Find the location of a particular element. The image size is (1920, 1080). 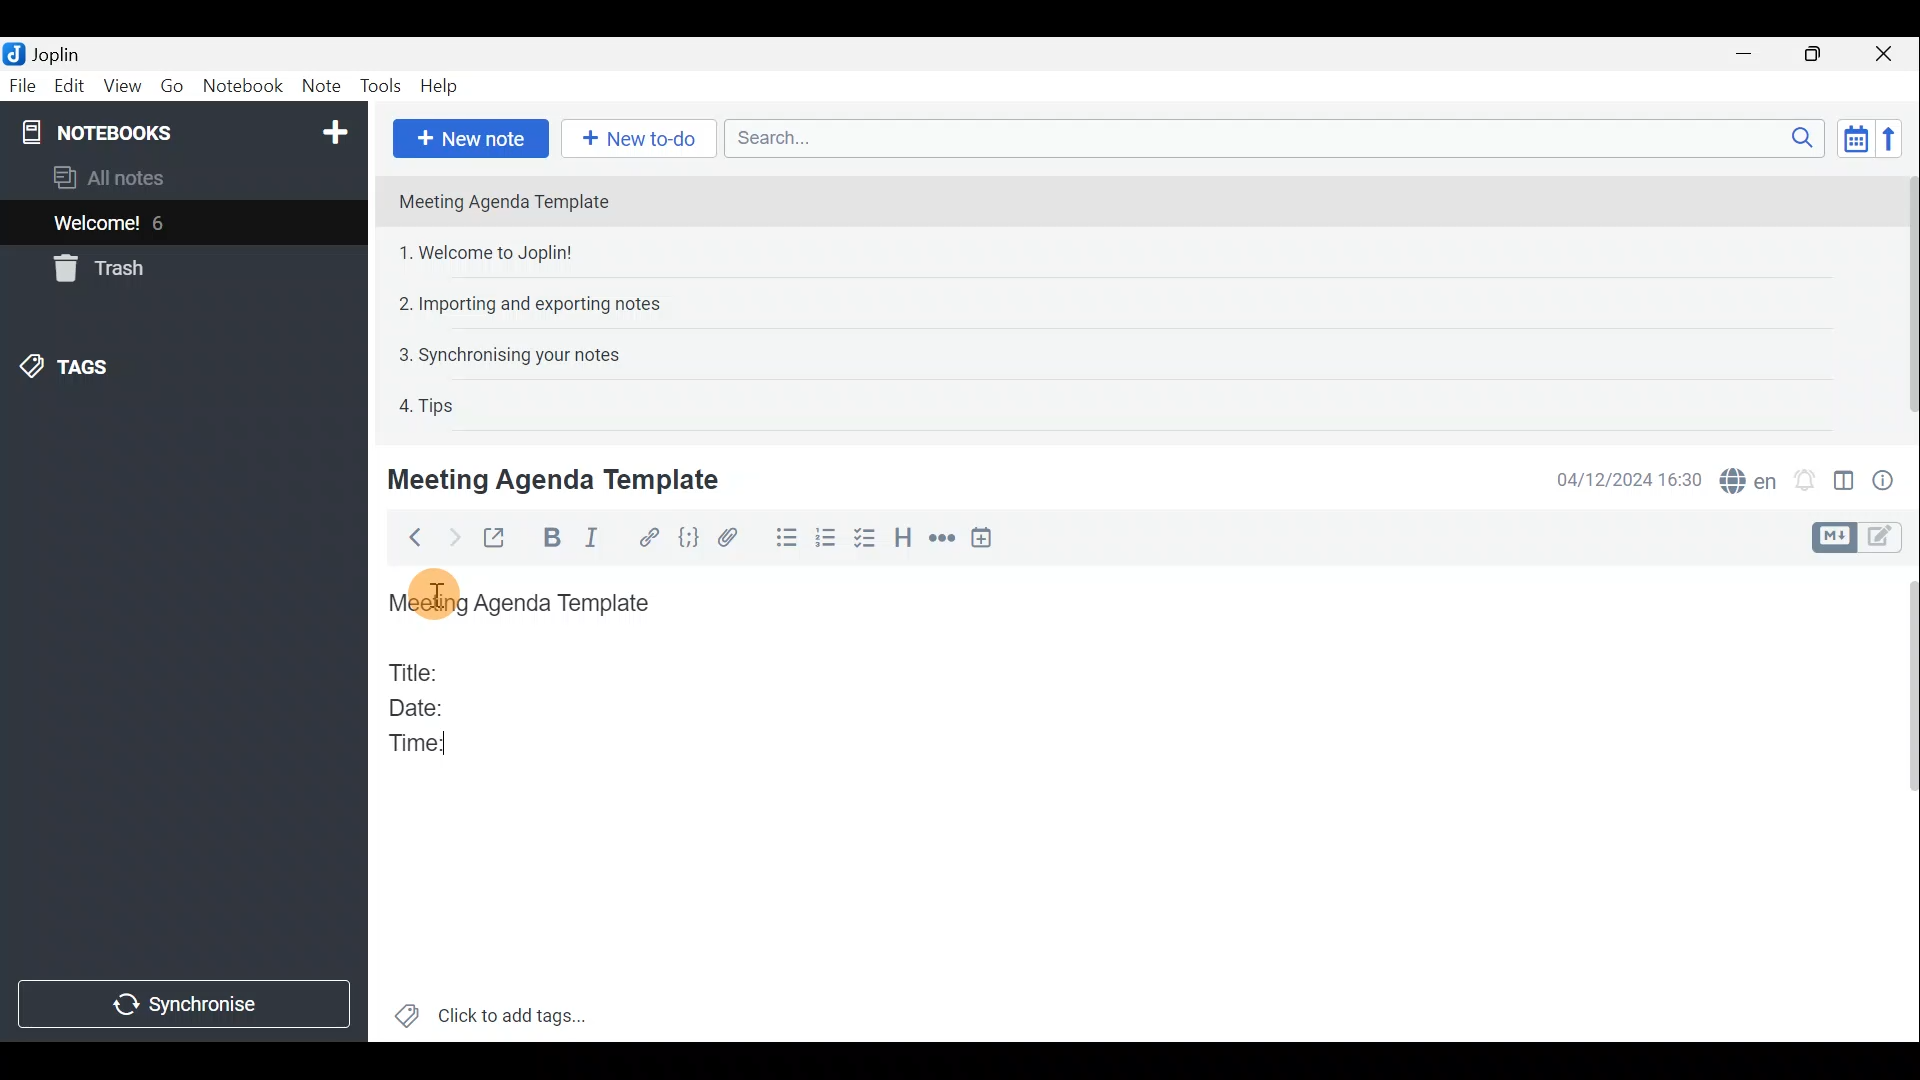

Trash is located at coordinates (95, 268).